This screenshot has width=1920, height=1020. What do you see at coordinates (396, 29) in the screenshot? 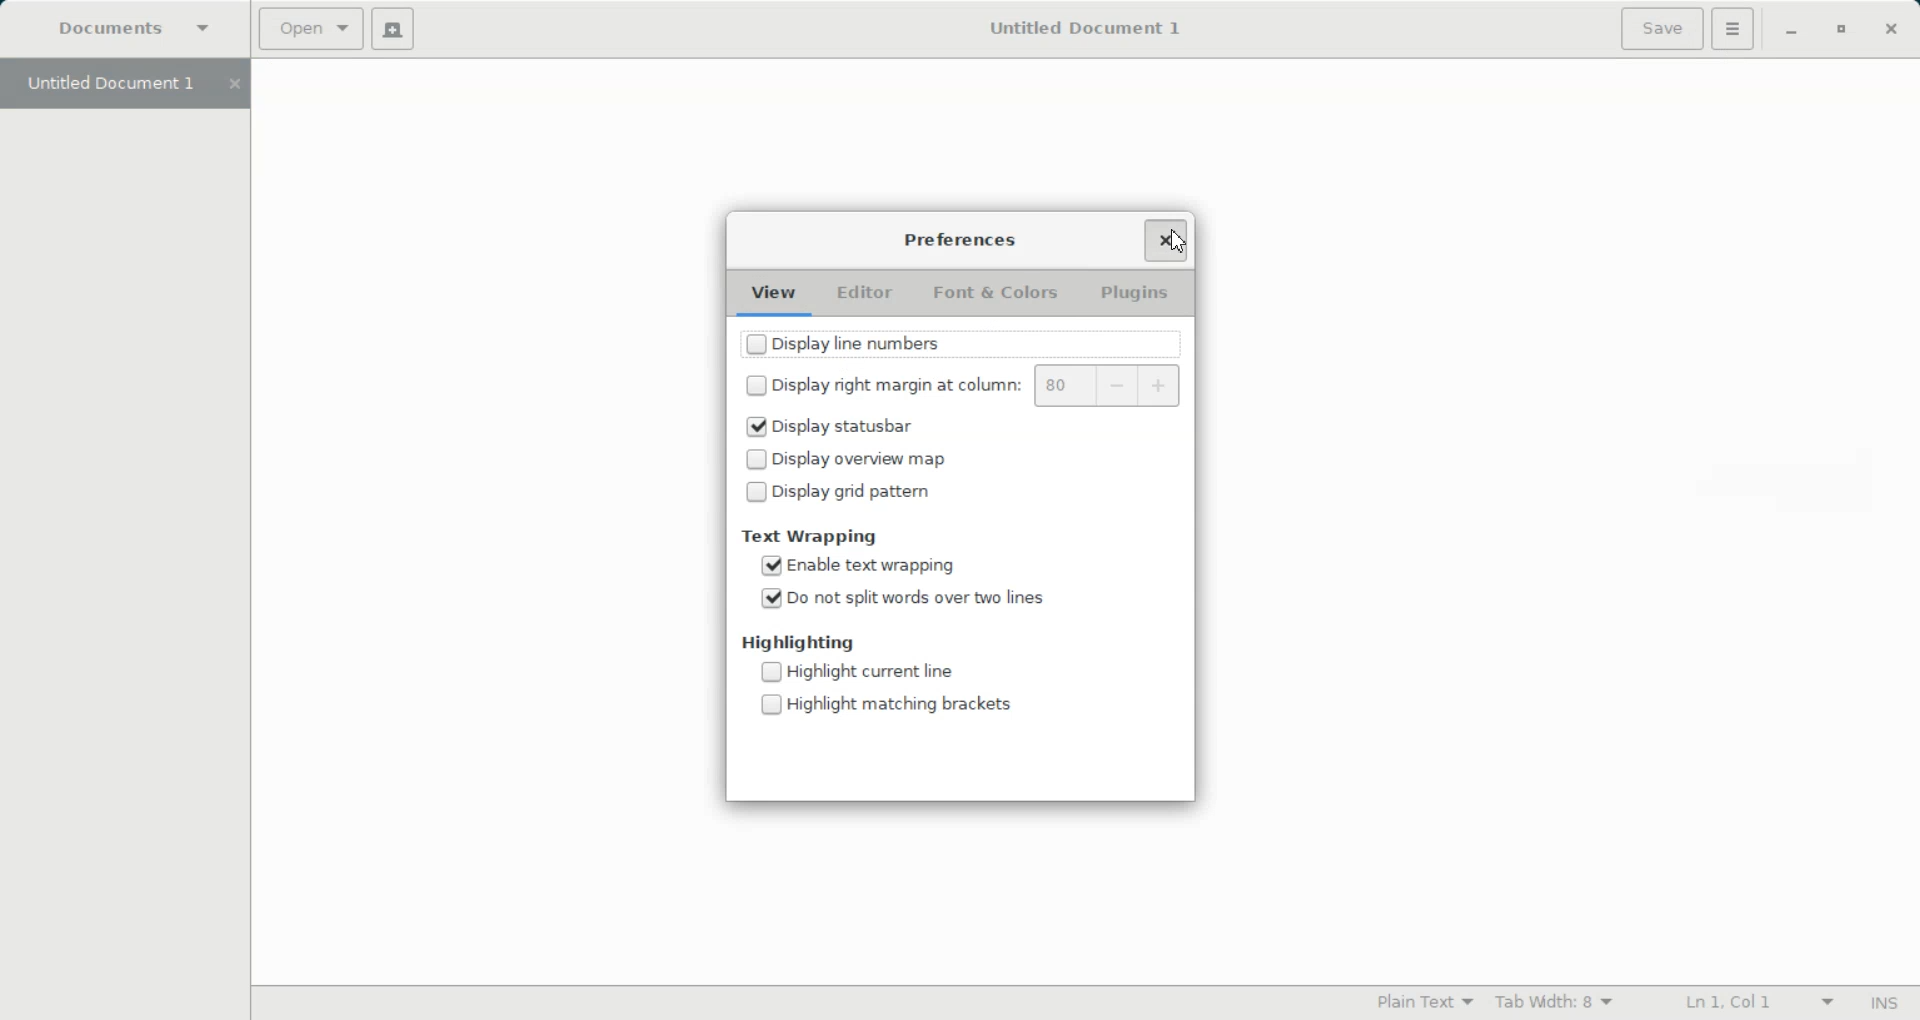
I see `Create a document` at bounding box center [396, 29].